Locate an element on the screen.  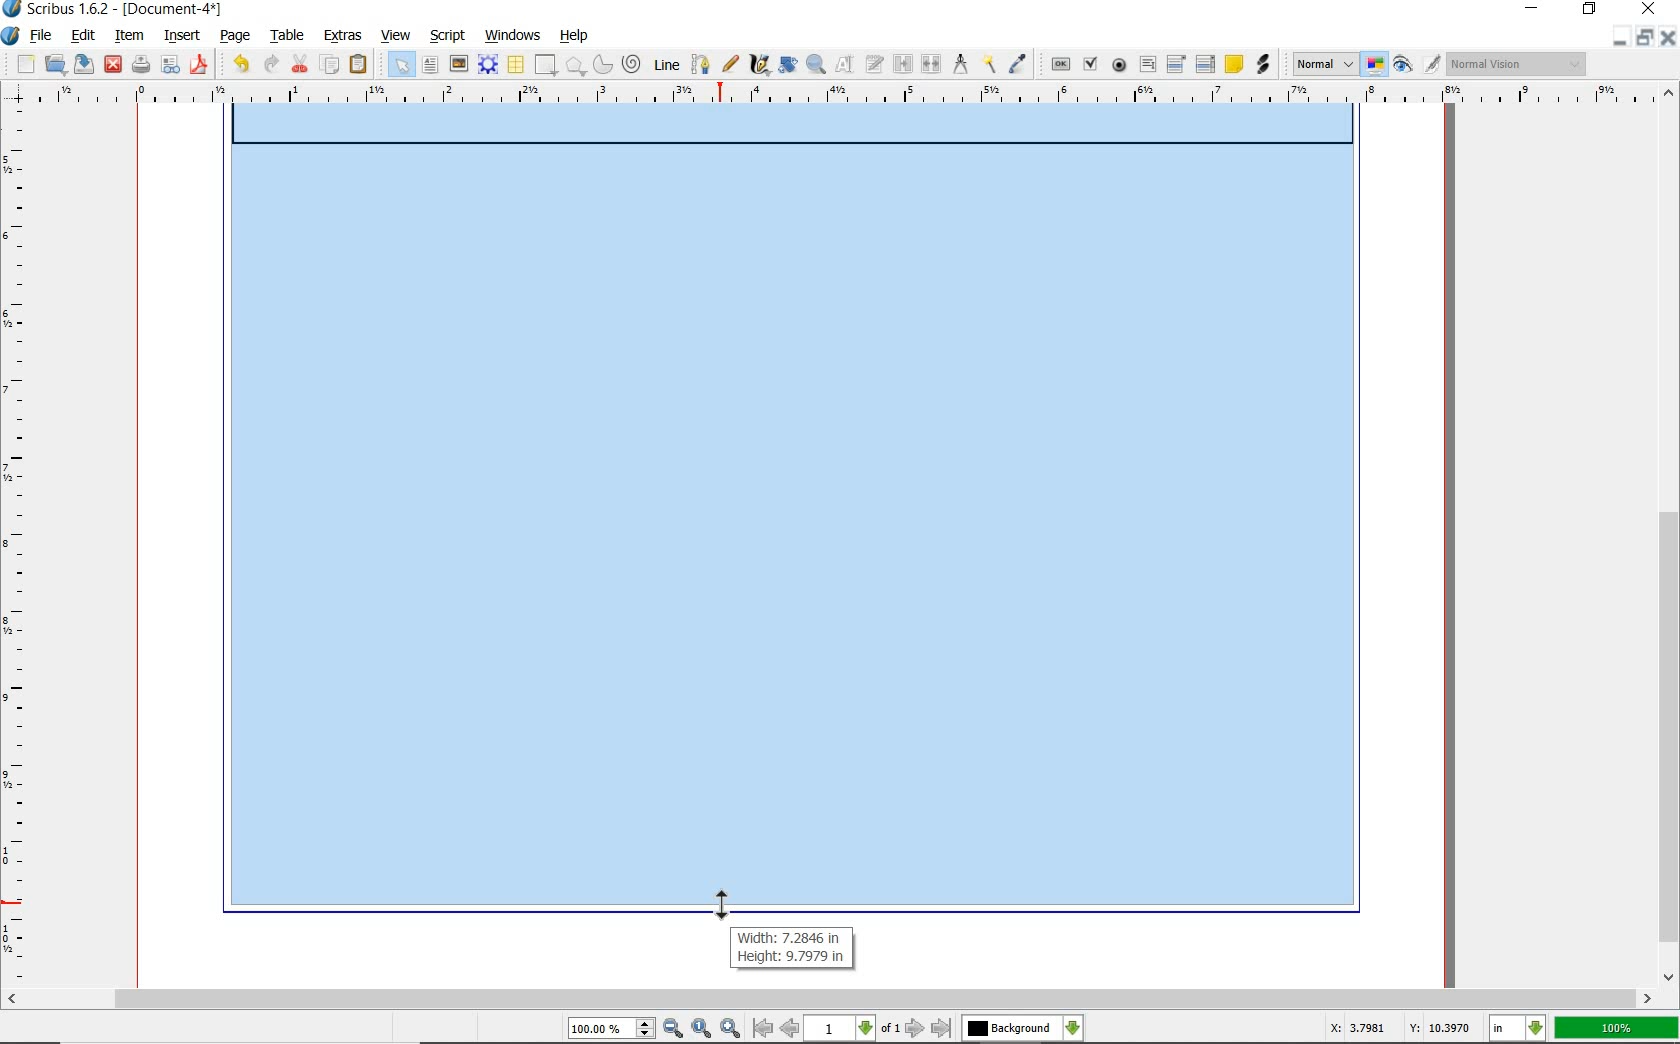
unlink text frames is located at coordinates (929, 62).